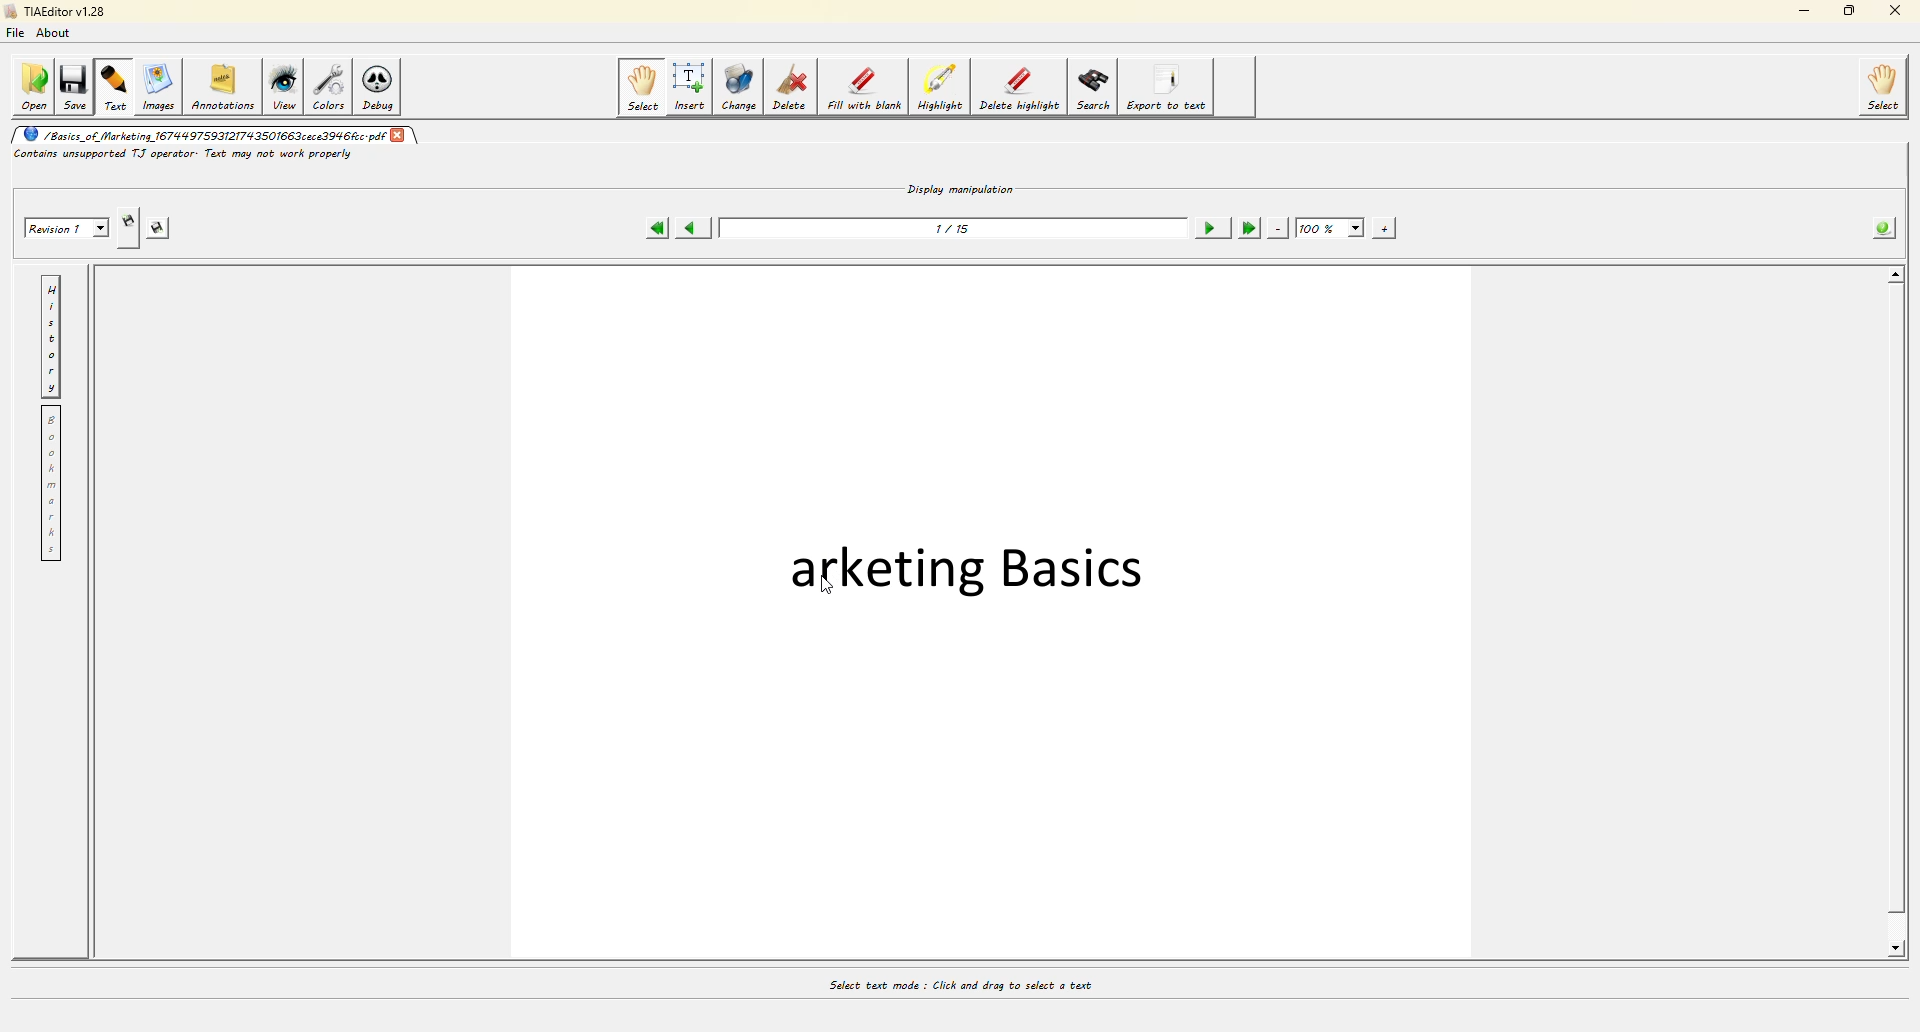  I want to click on zoom in, so click(1387, 226).